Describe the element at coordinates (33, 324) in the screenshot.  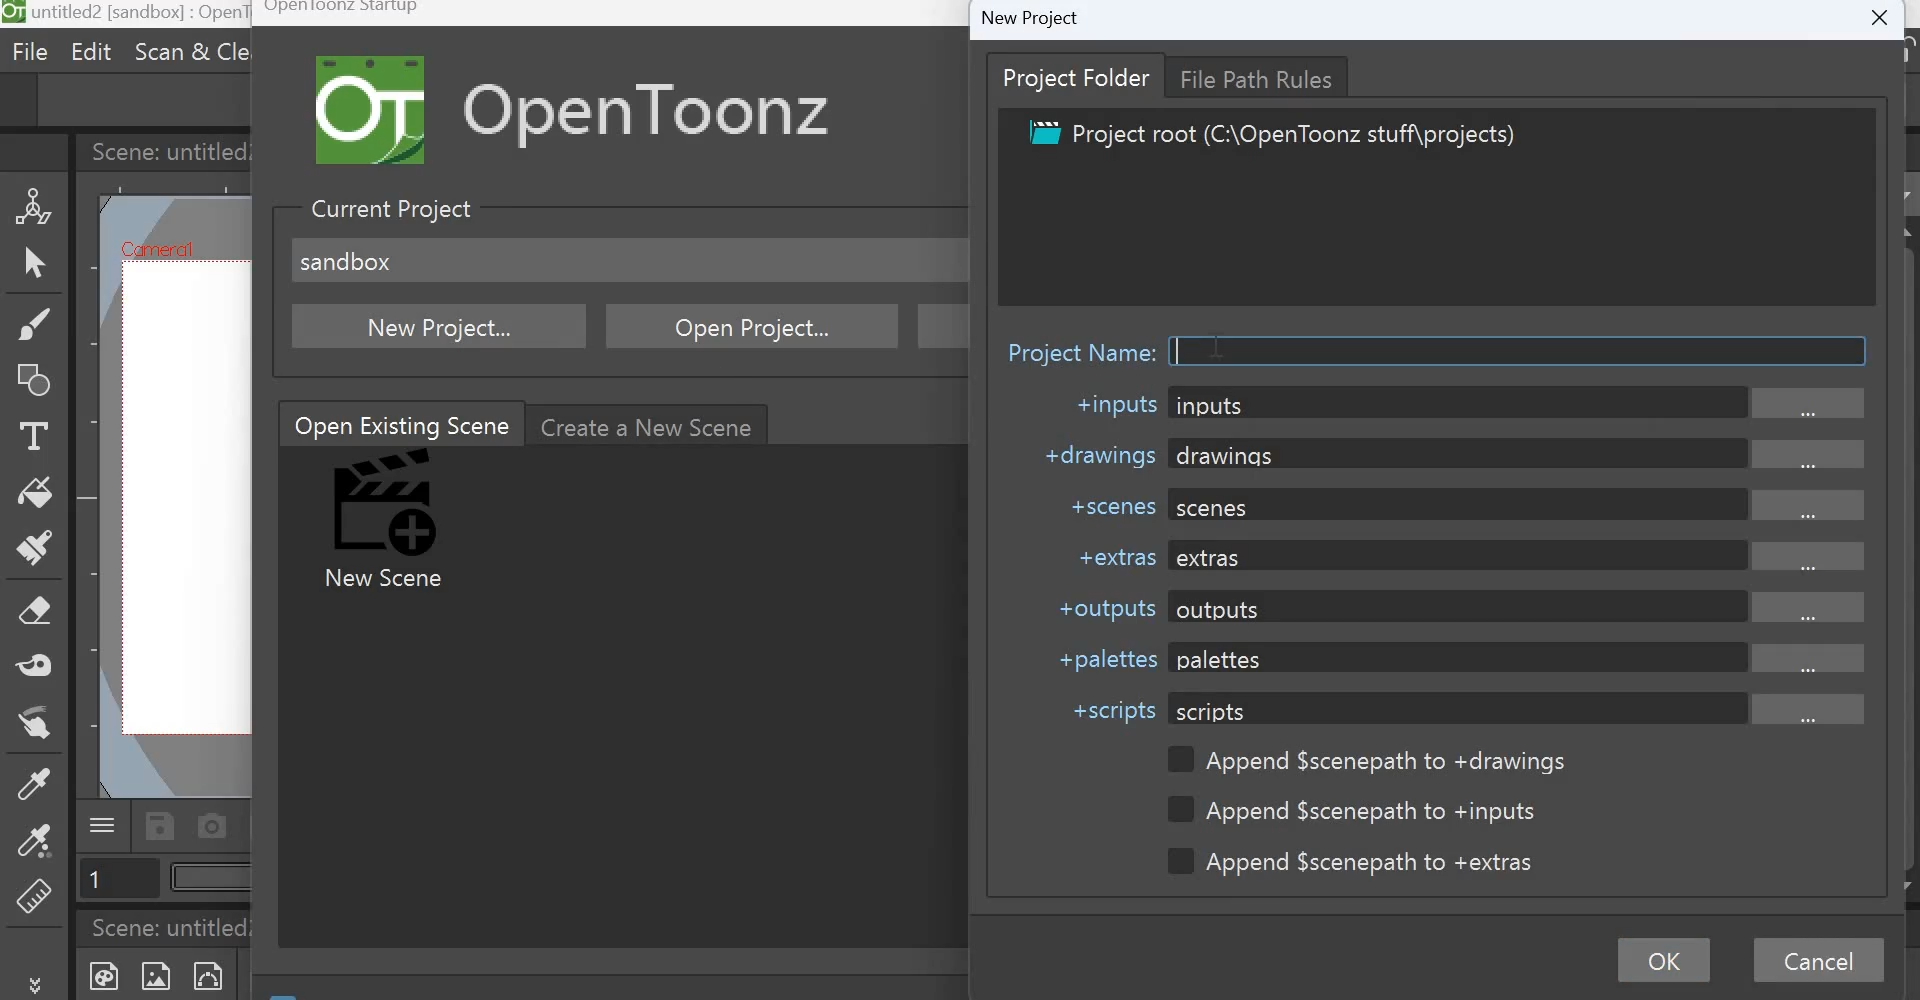
I see `Brush tool` at that location.